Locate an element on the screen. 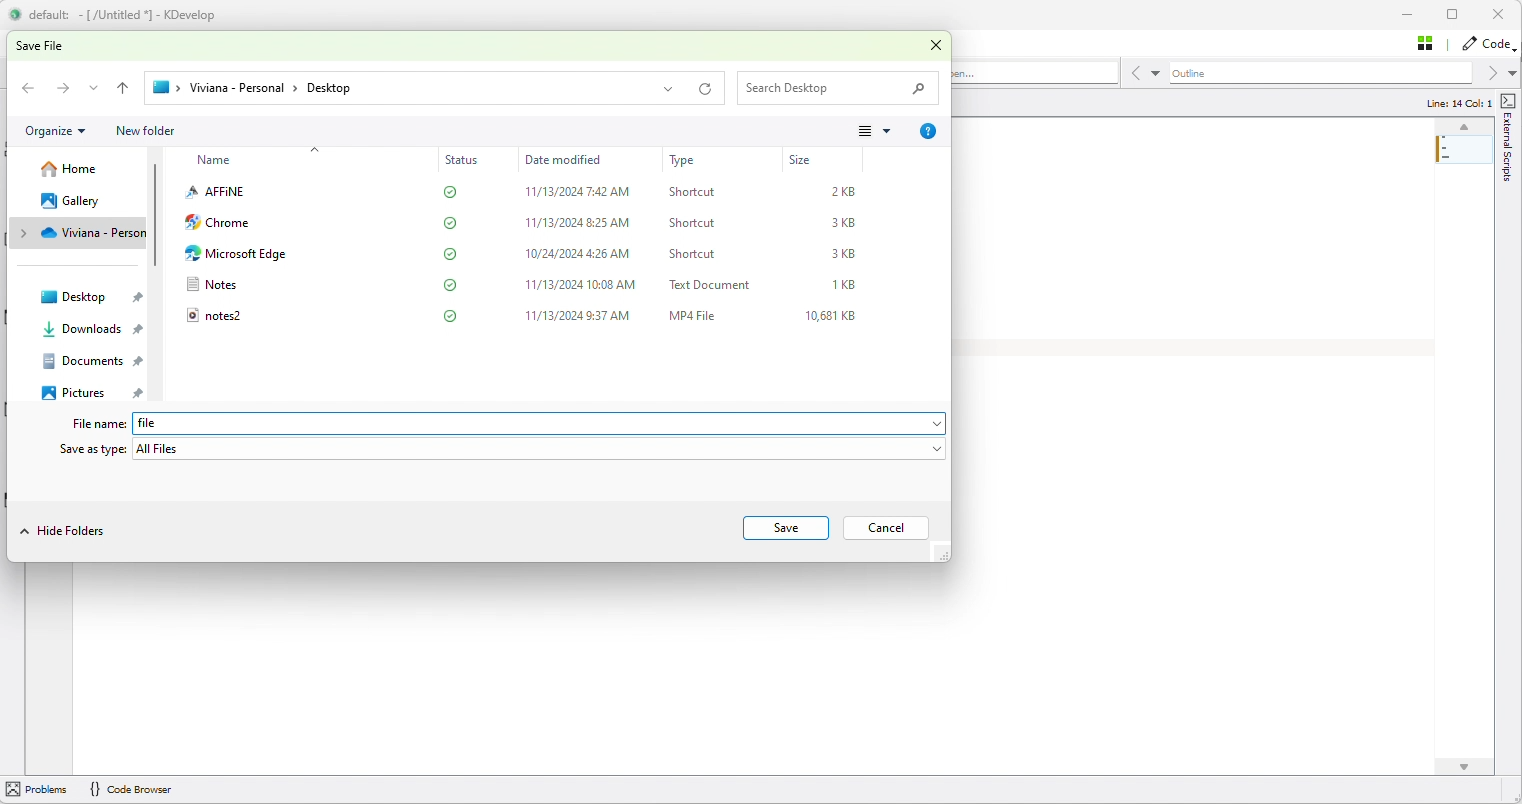 Image resolution: width=1522 pixels, height=804 pixels. Downloads is located at coordinates (88, 330).